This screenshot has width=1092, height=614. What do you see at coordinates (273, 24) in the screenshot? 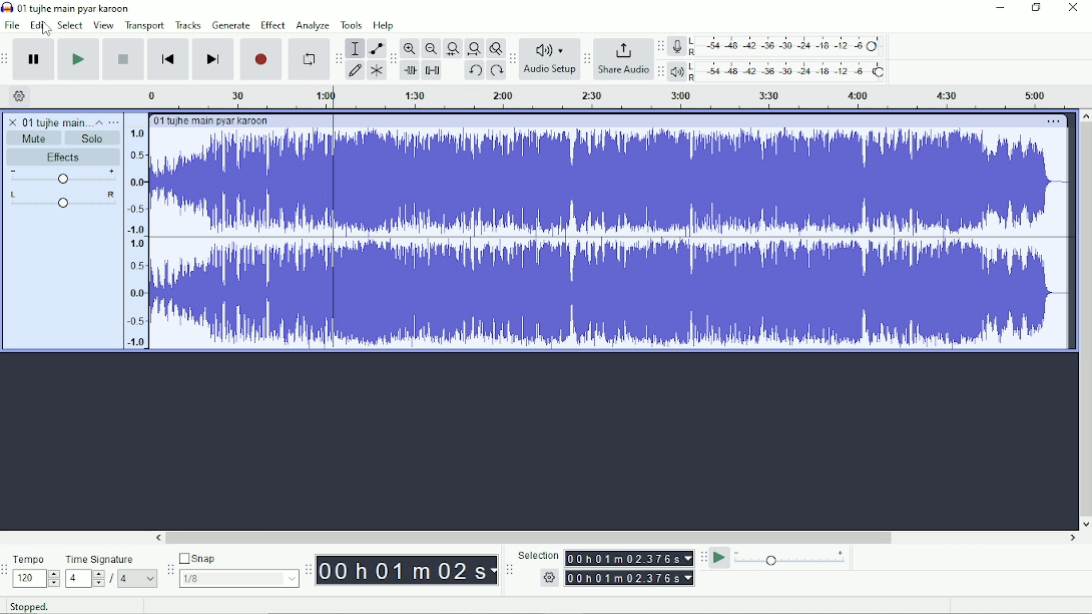
I see `Effect` at bounding box center [273, 24].